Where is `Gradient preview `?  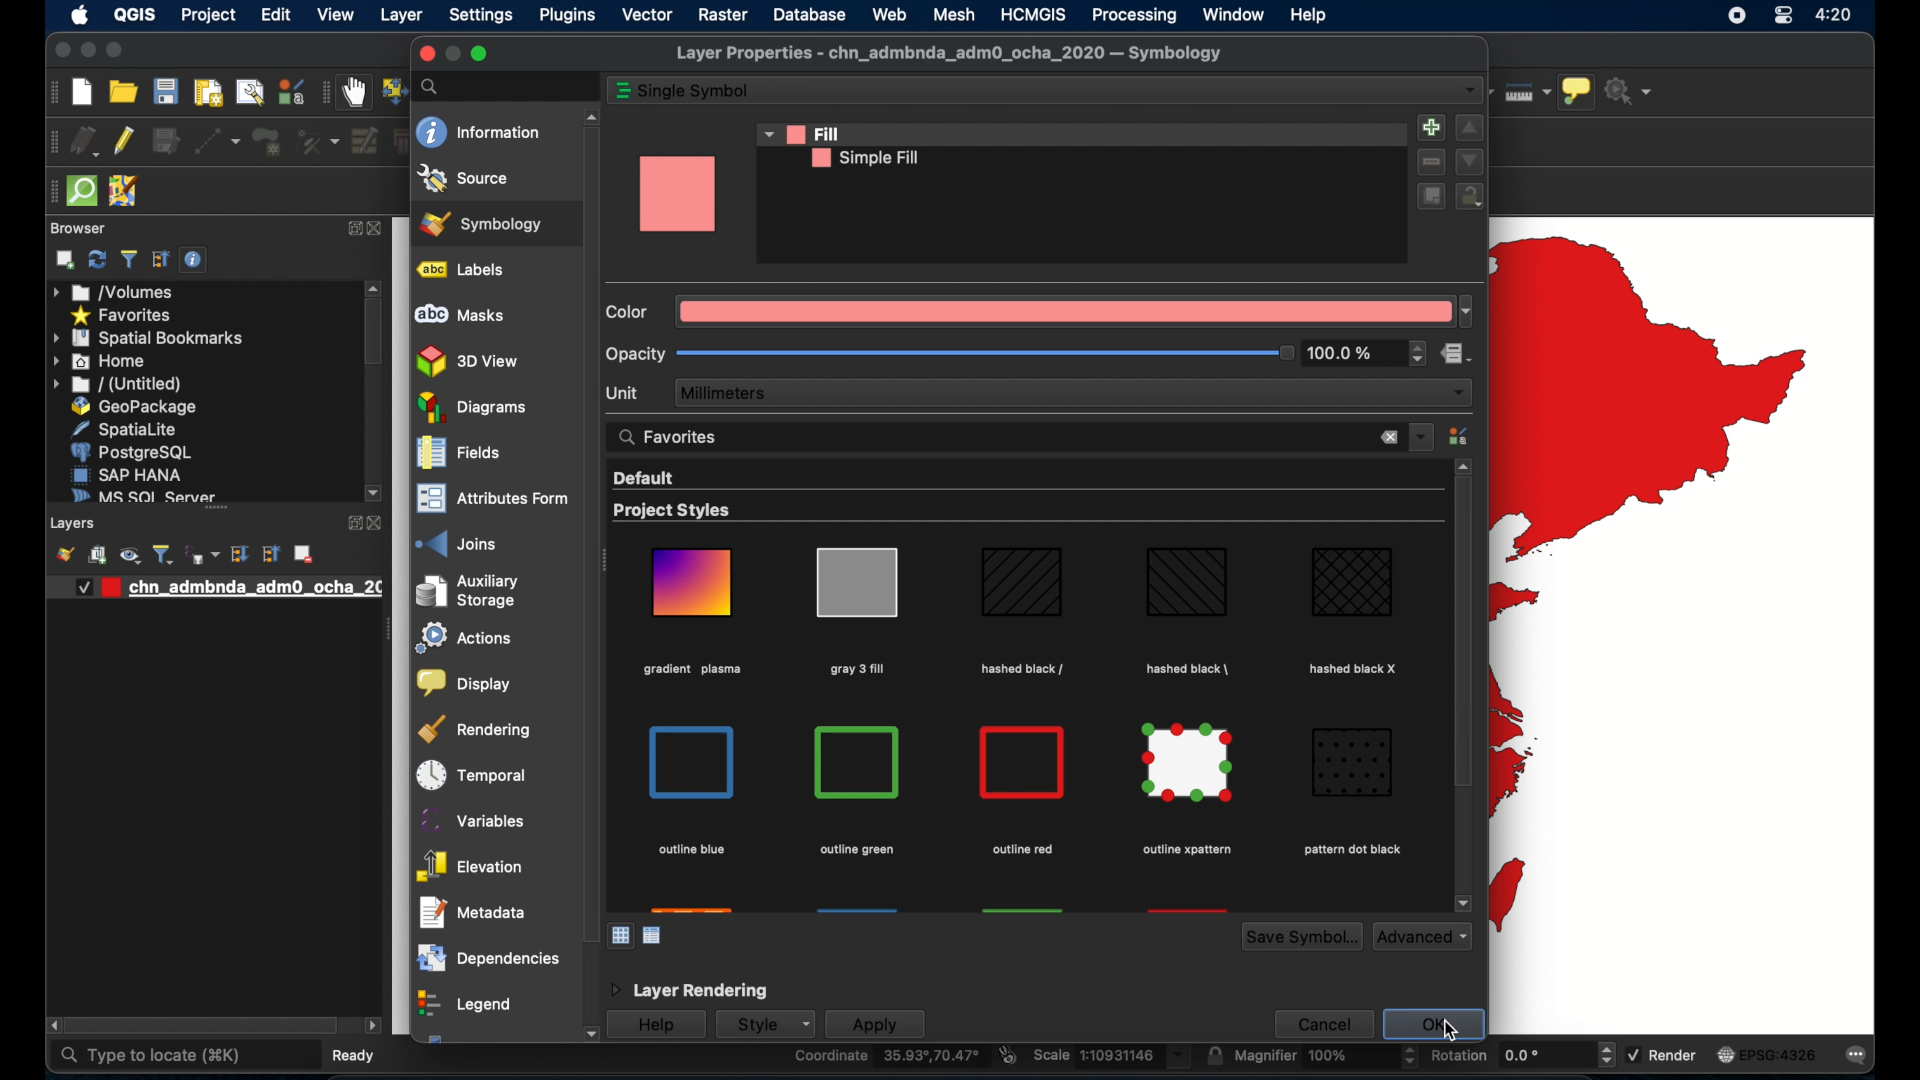 Gradient preview  is located at coordinates (1022, 586).